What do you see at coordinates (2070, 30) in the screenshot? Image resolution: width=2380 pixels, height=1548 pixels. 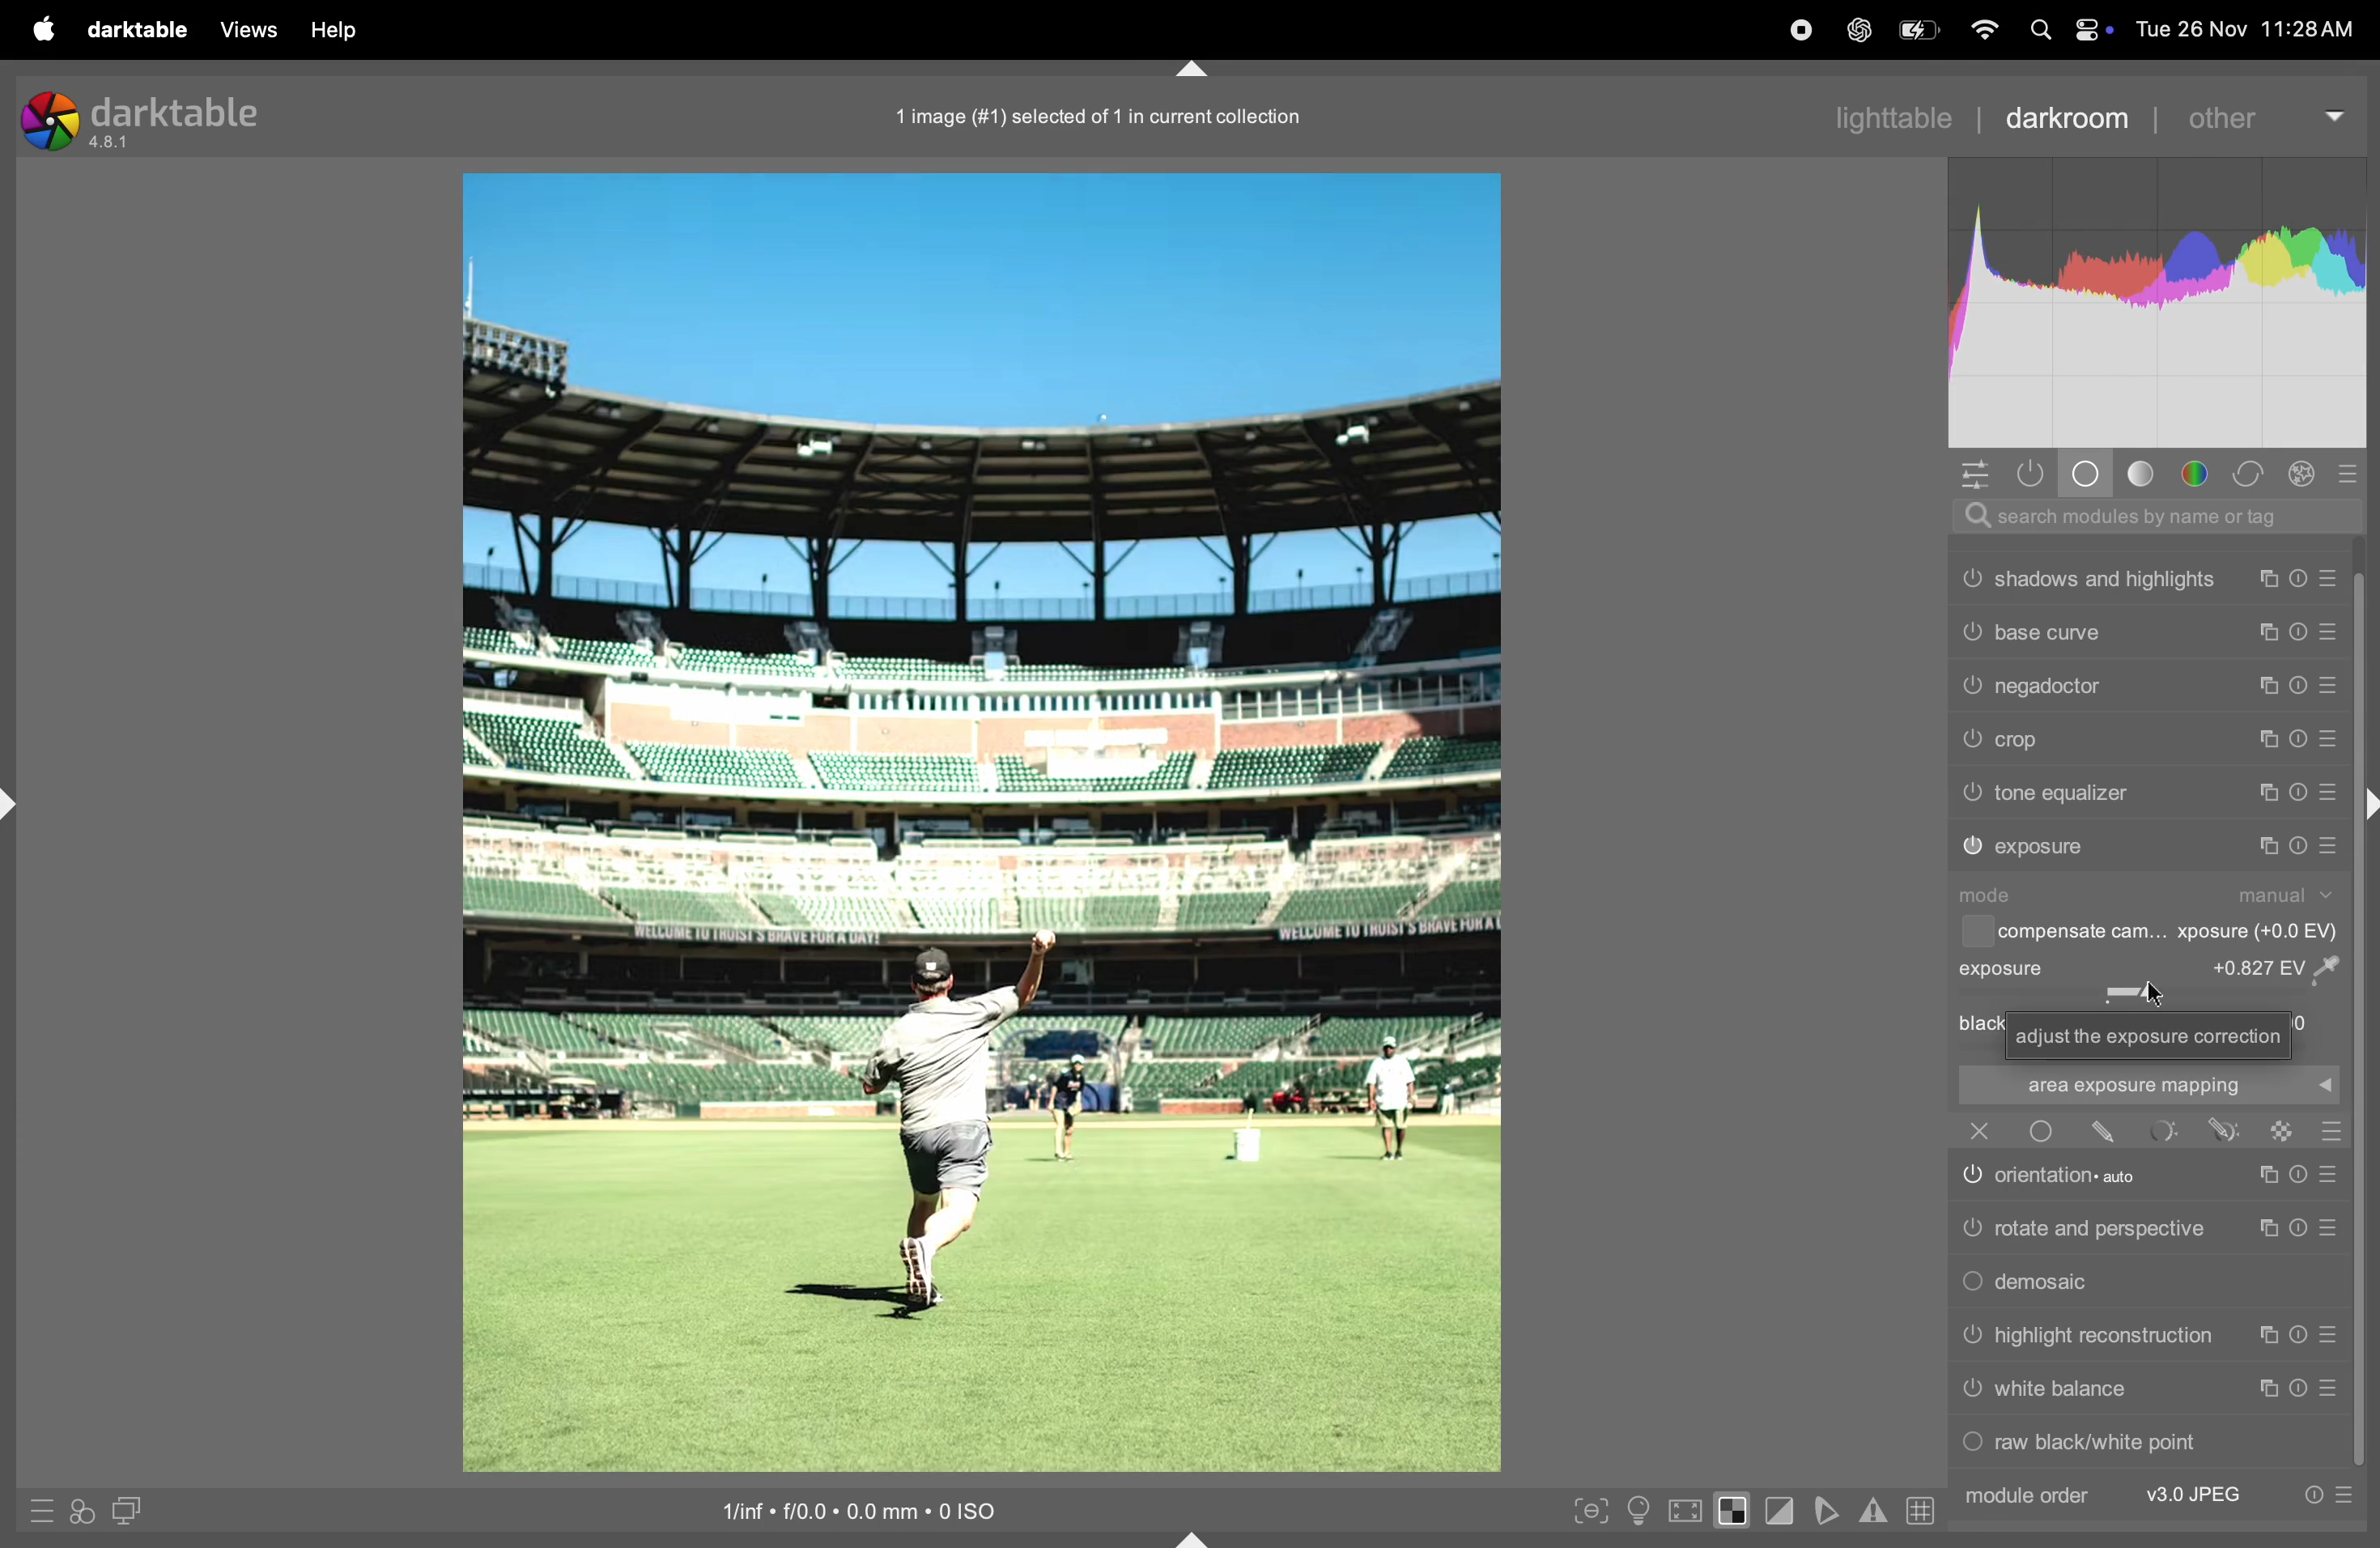 I see `apple widgets` at bounding box center [2070, 30].